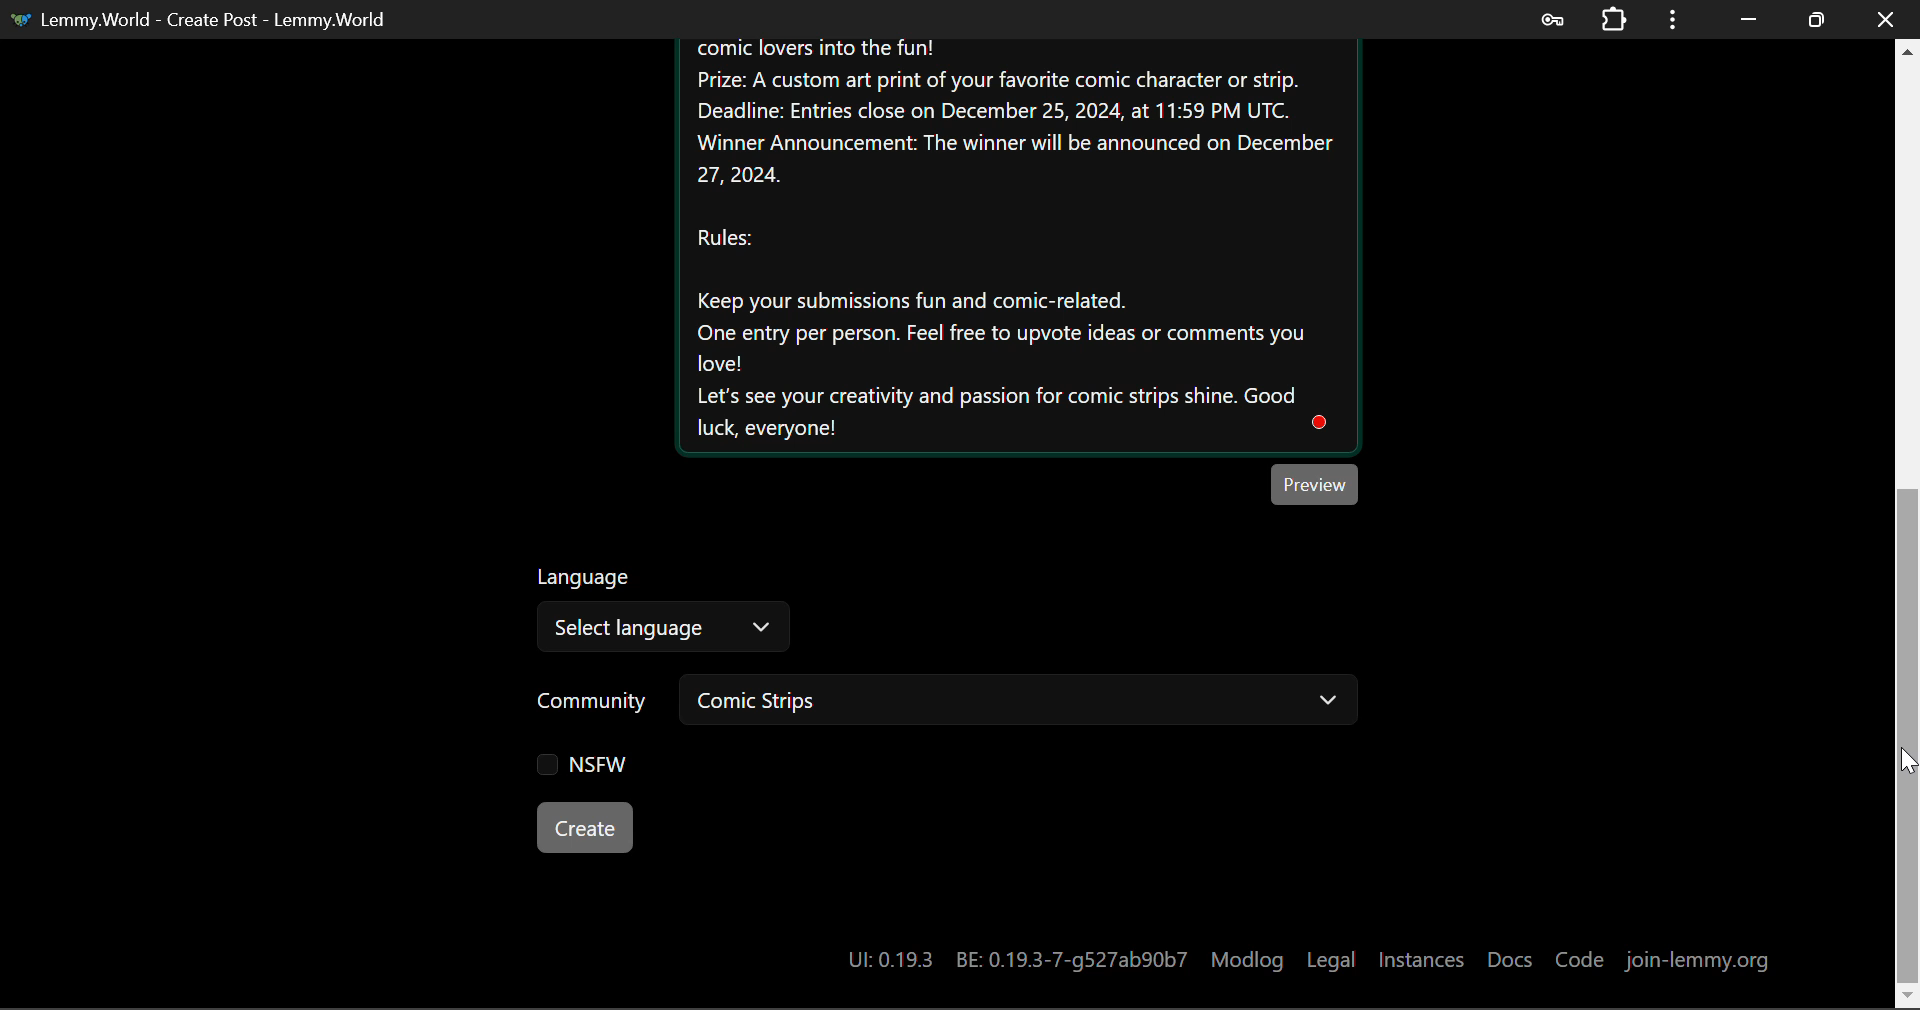 The image size is (1920, 1010). What do you see at coordinates (1315, 484) in the screenshot?
I see `Preview` at bounding box center [1315, 484].